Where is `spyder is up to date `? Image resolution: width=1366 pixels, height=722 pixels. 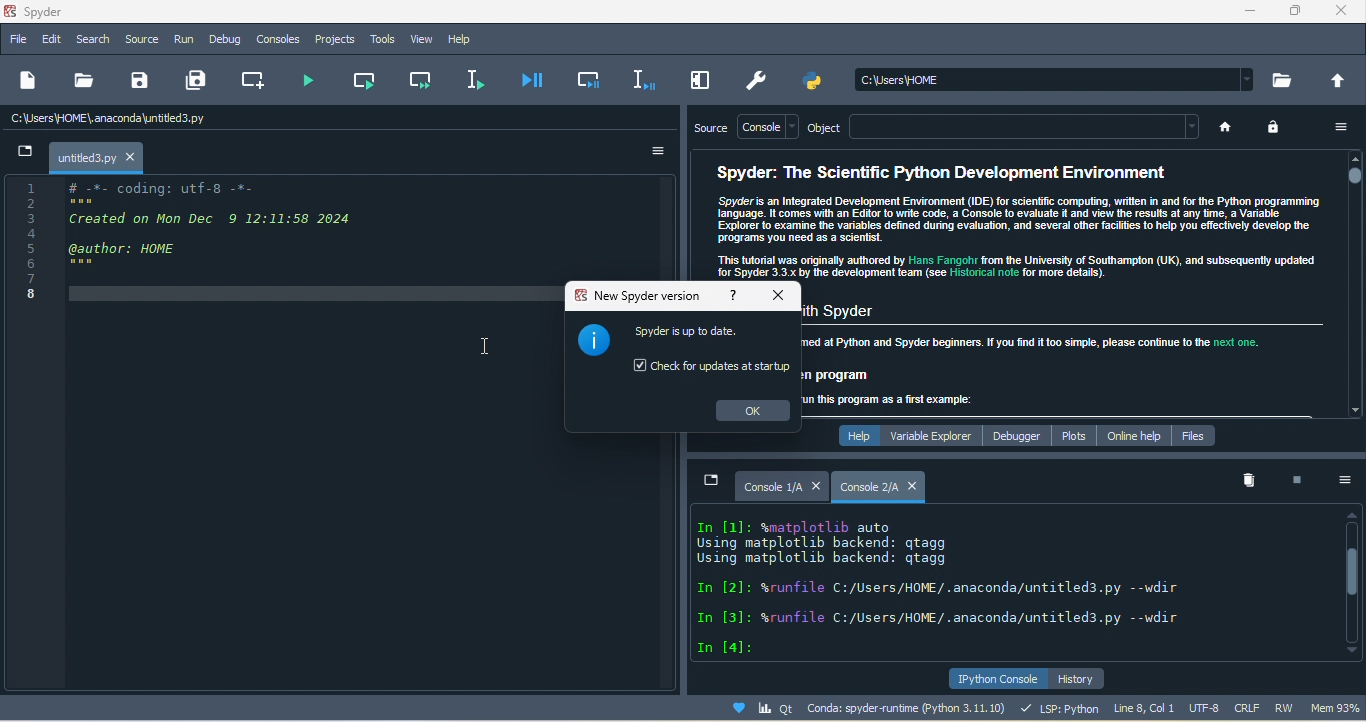 spyder is up to date  is located at coordinates (690, 332).